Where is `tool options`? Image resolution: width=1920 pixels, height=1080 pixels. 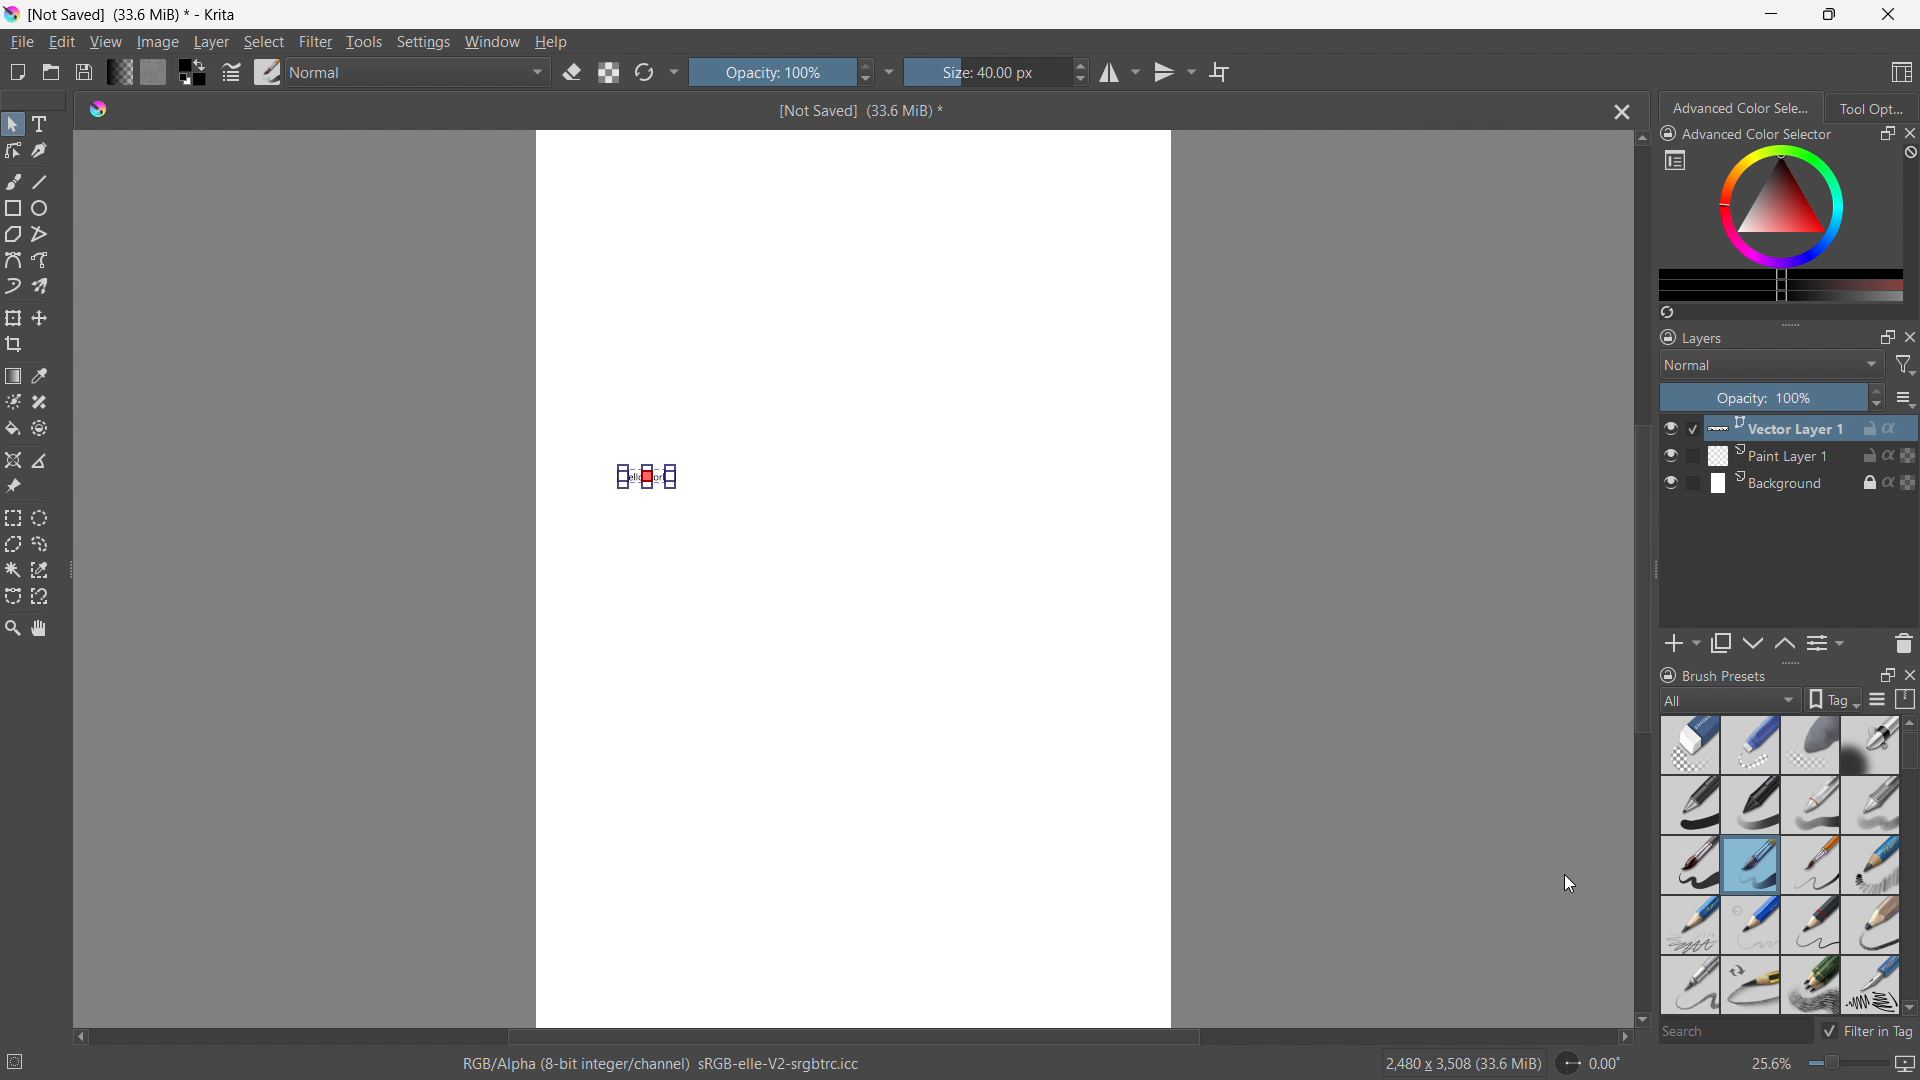
tool options is located at coordinates (1870, 107).